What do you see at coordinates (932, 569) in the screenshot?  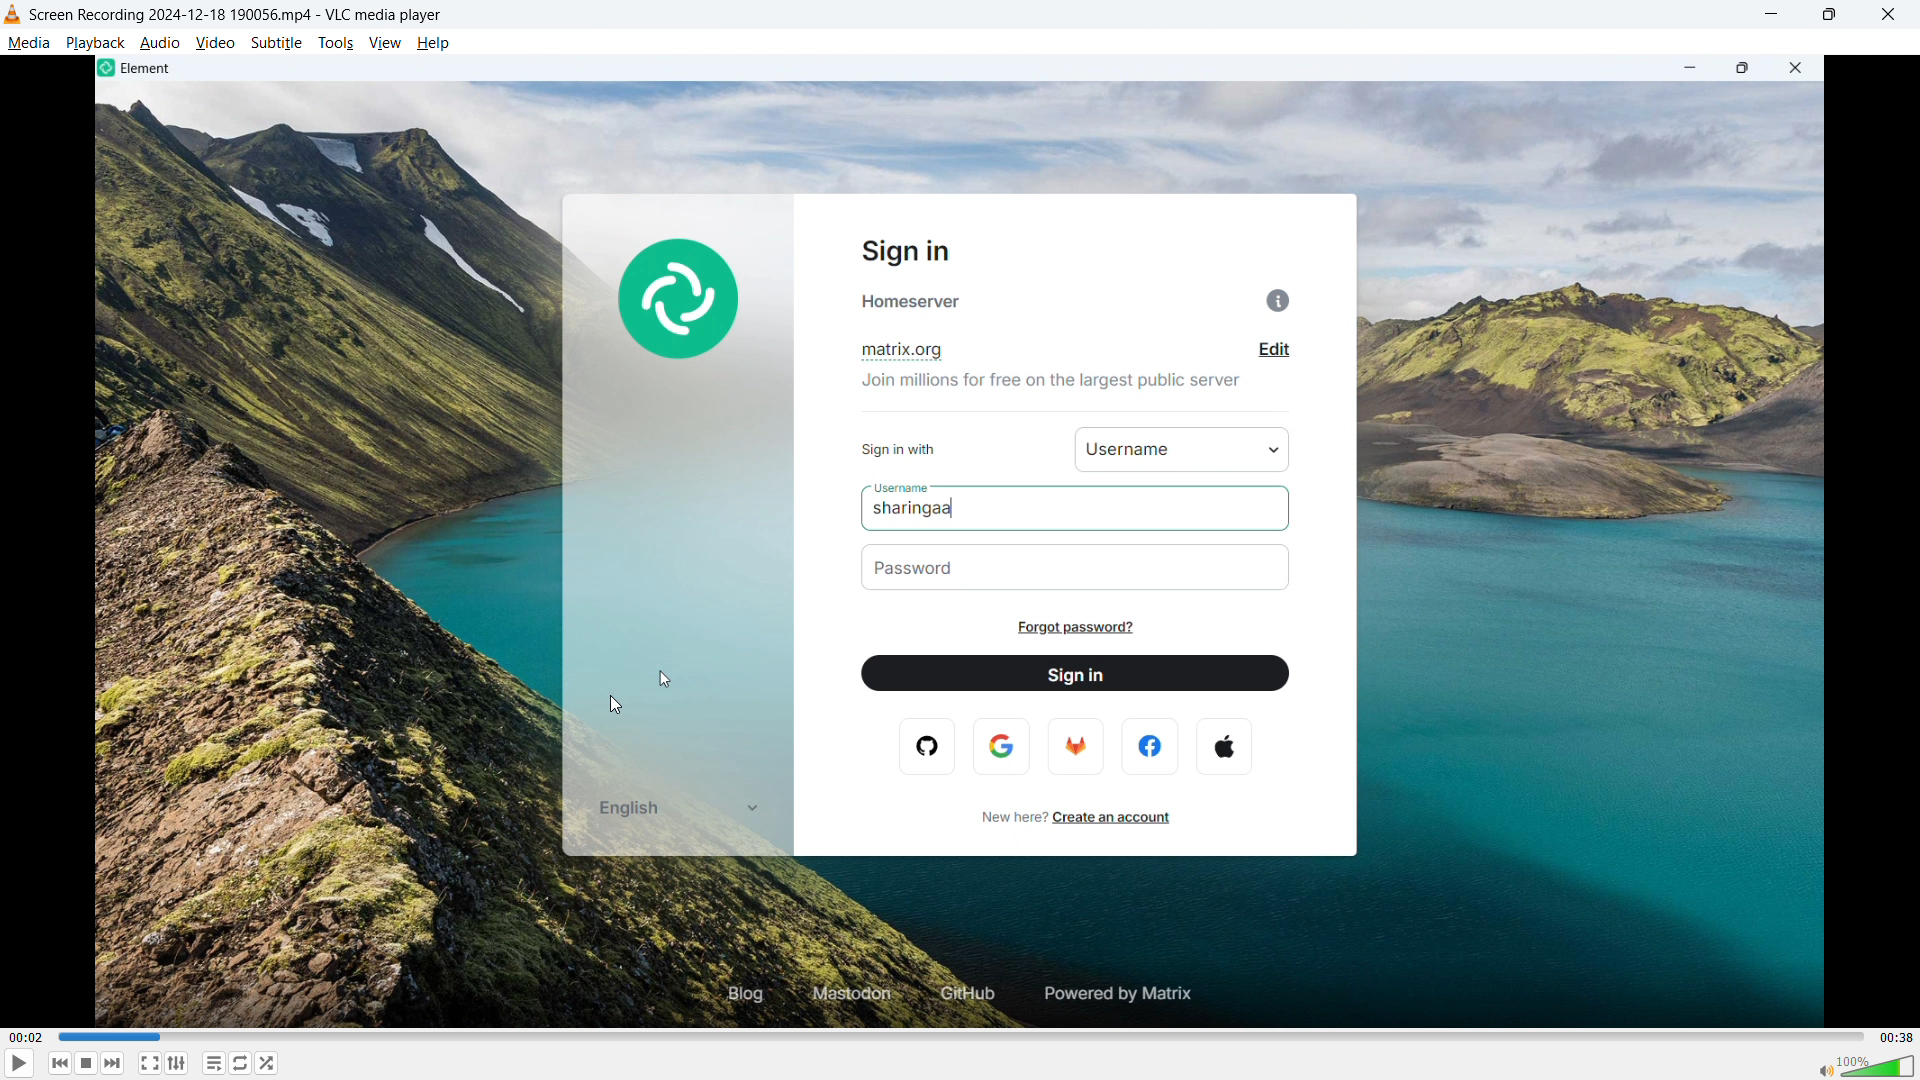 I see `Password` at bounding box center [932, 569].